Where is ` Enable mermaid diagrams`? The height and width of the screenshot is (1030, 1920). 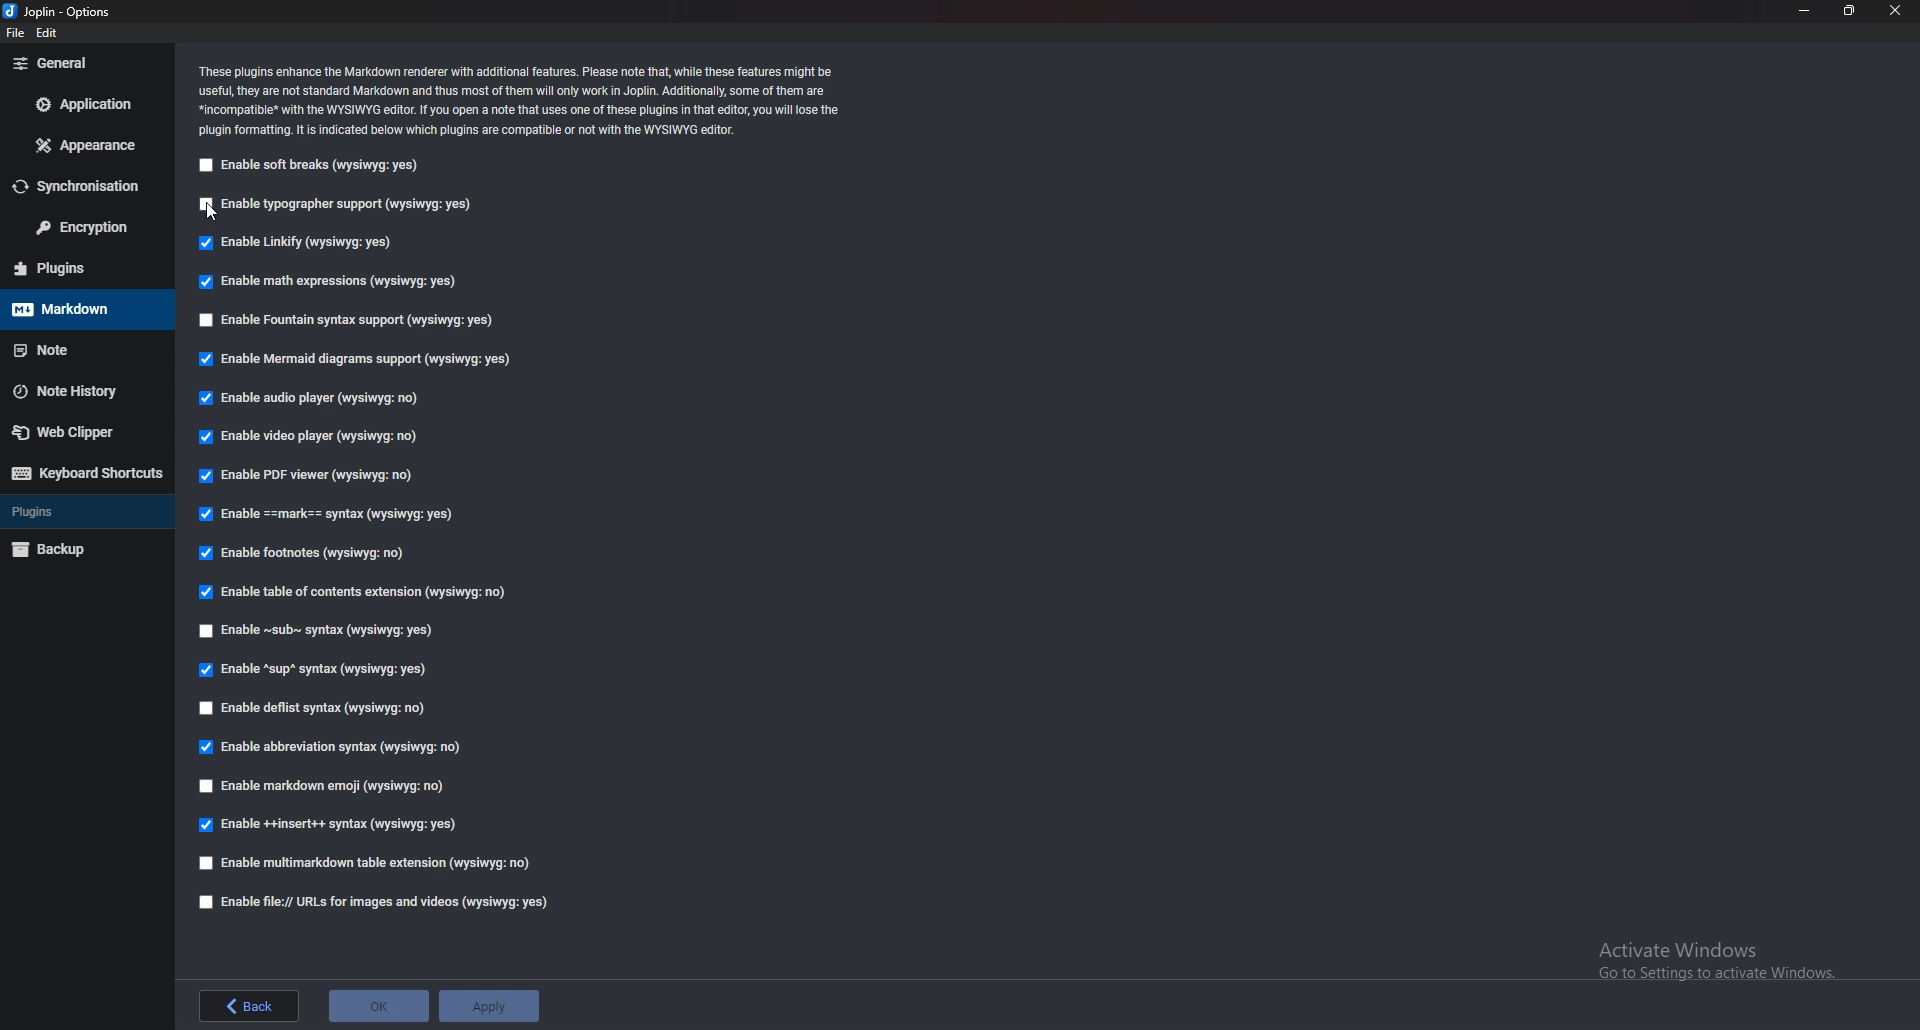
 Enable mermaid diagrams is located at coordinates (359, 359).